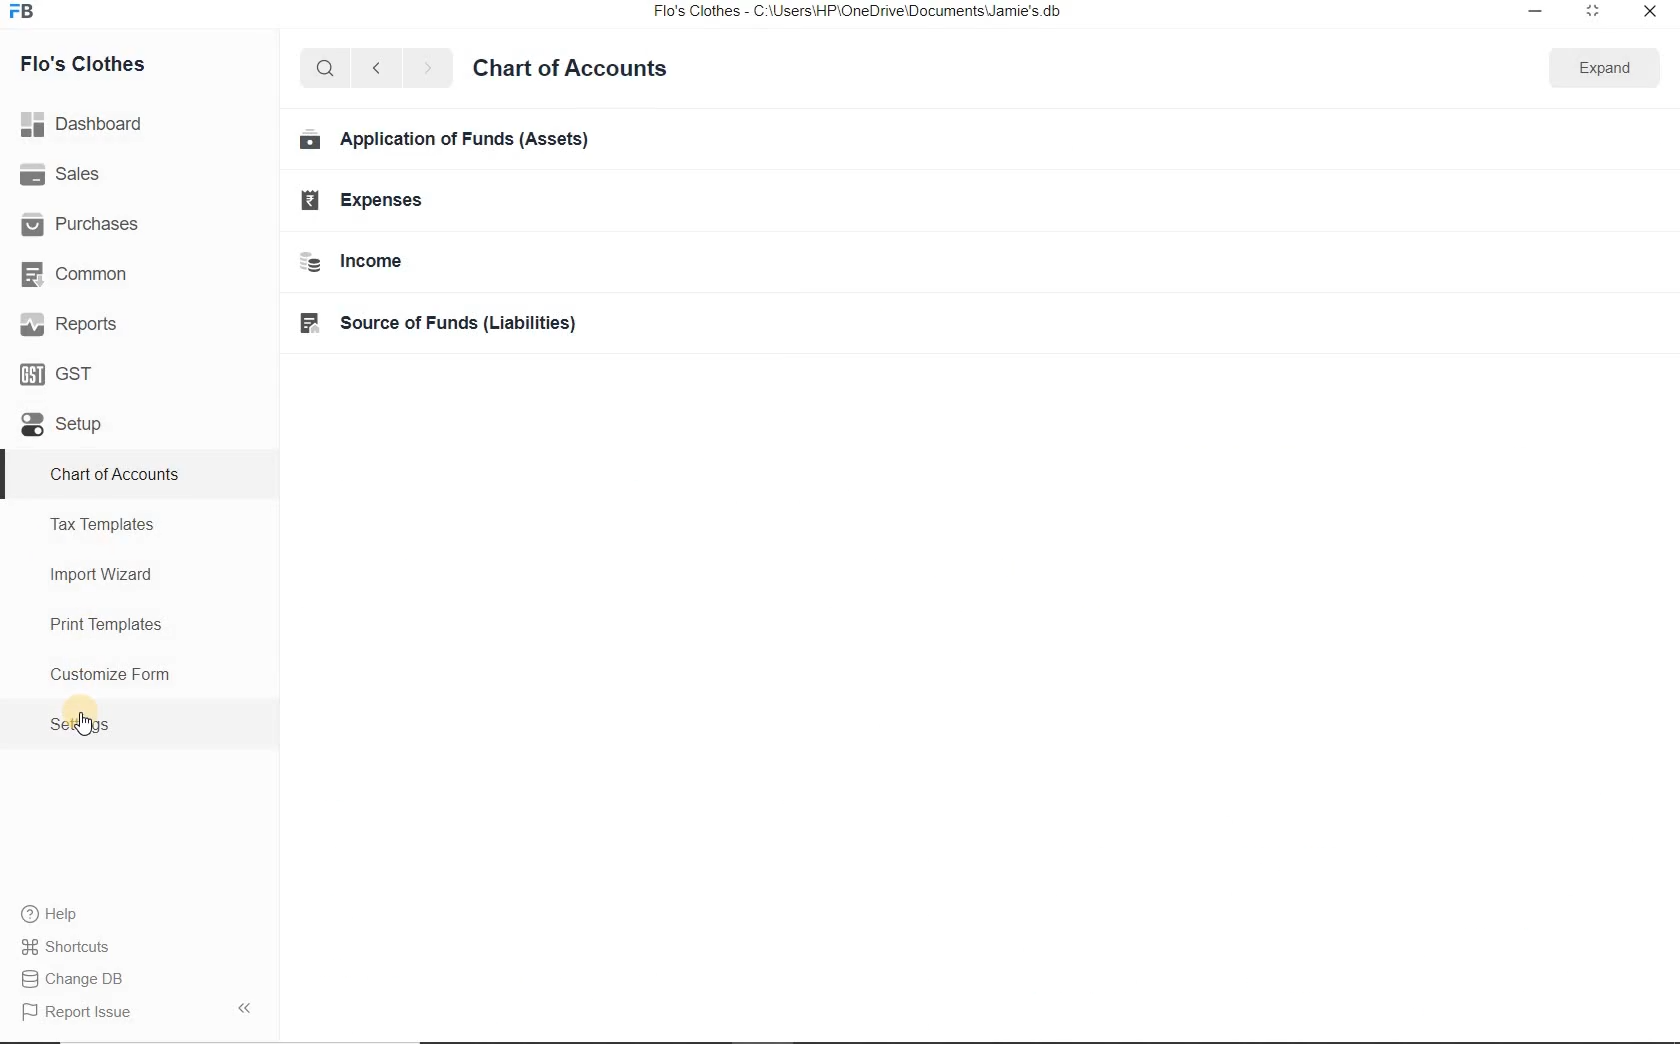 The image size is (1680, 1044). Describe the element at coordinates (140, 475) in the screenshot. I see `Chart of accounts` at that location.